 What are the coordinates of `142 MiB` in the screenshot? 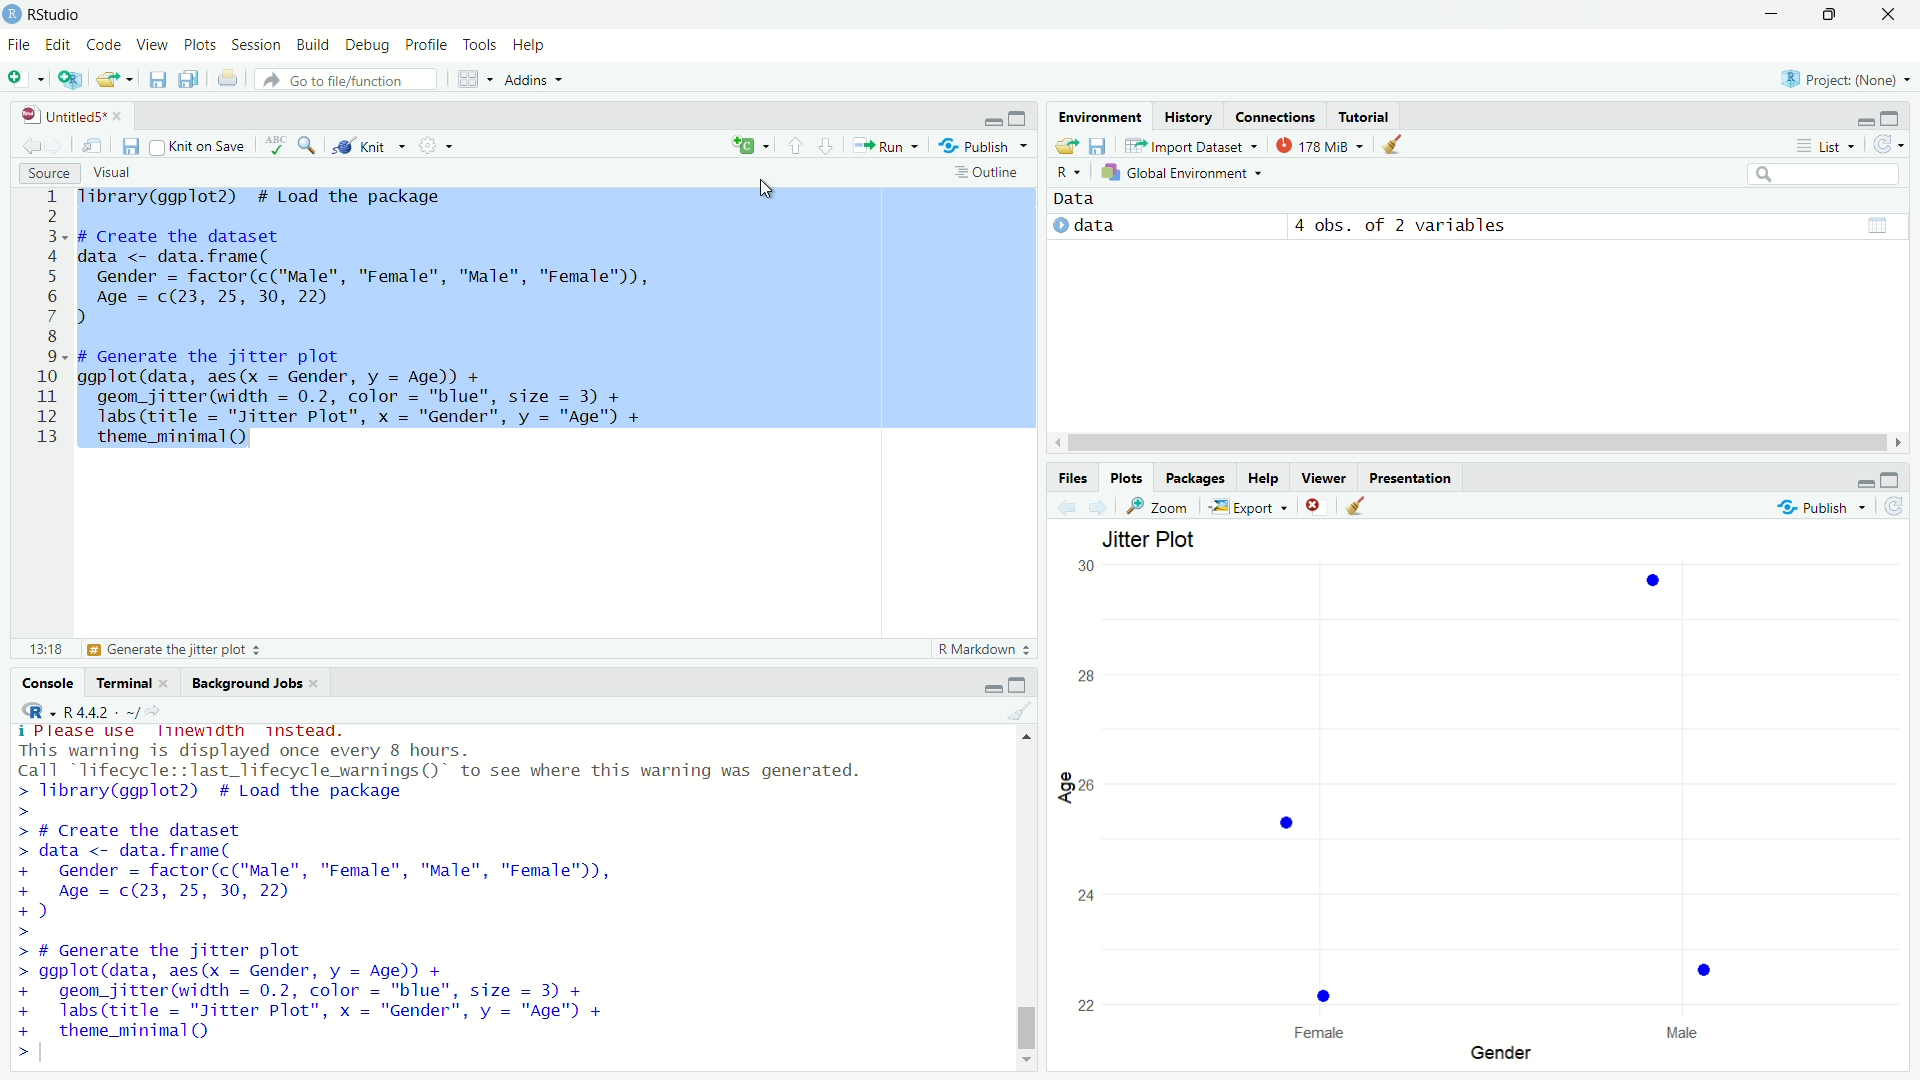 It's located at (1324, 147).